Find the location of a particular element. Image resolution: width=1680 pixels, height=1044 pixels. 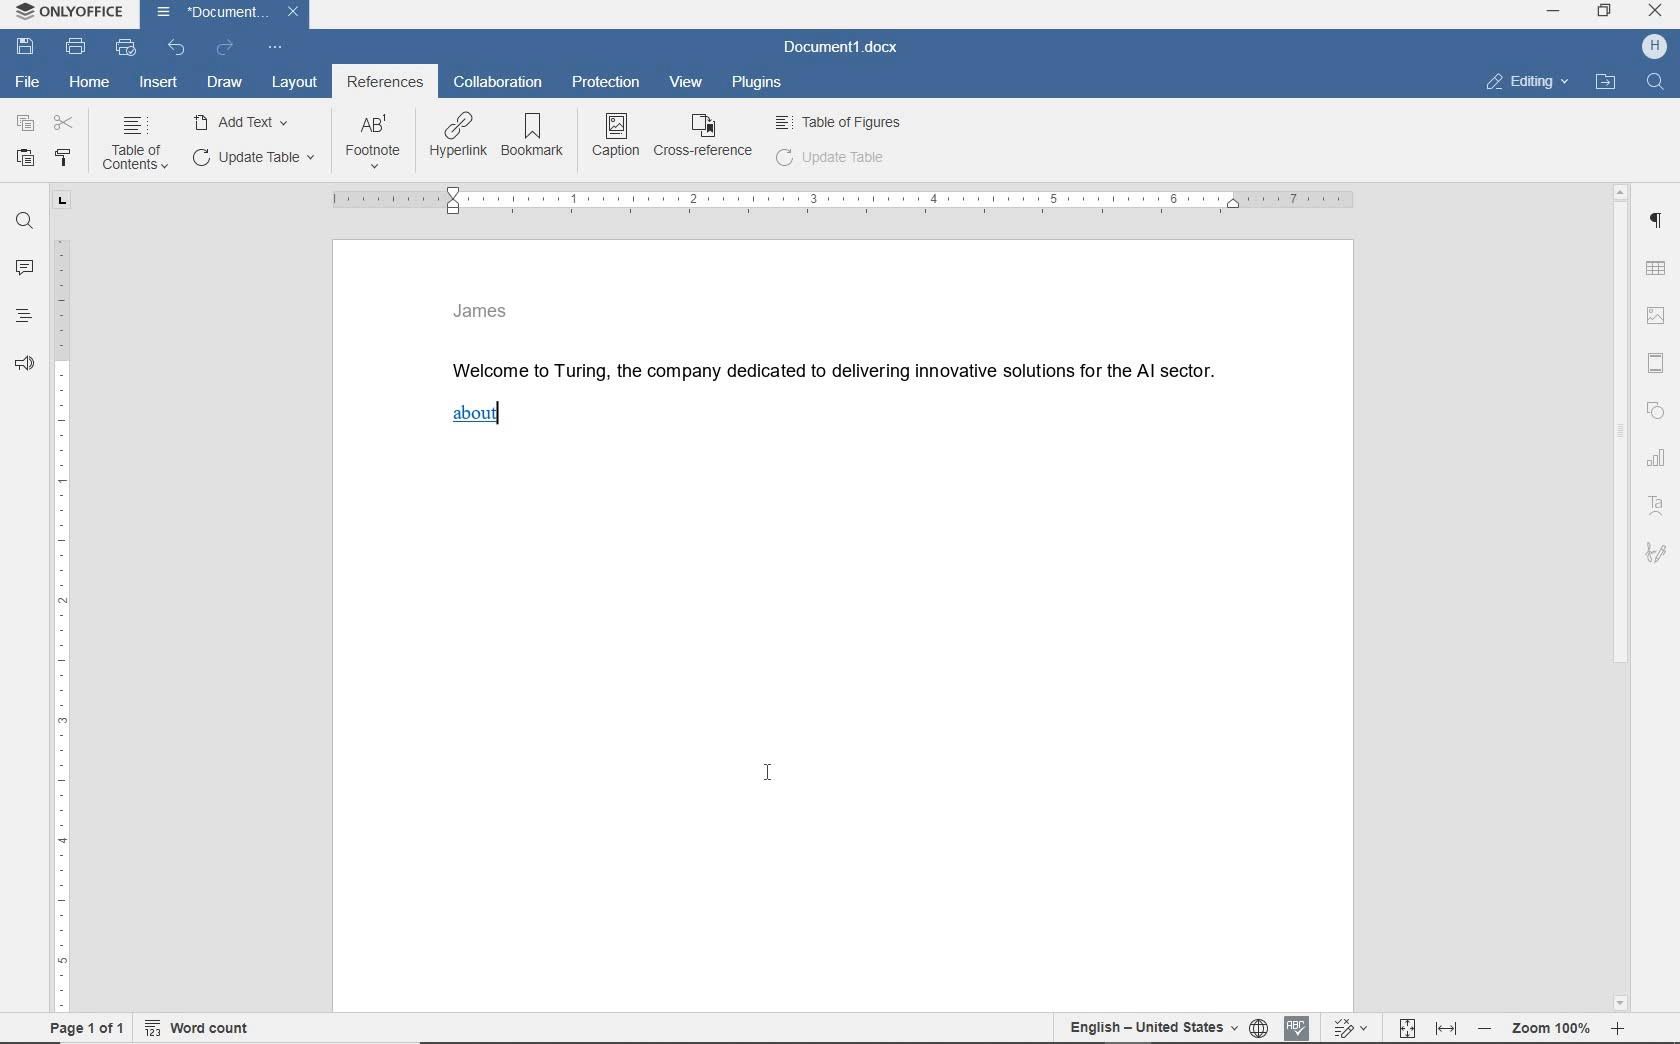

collaboration is located at coordinates (501, 83).